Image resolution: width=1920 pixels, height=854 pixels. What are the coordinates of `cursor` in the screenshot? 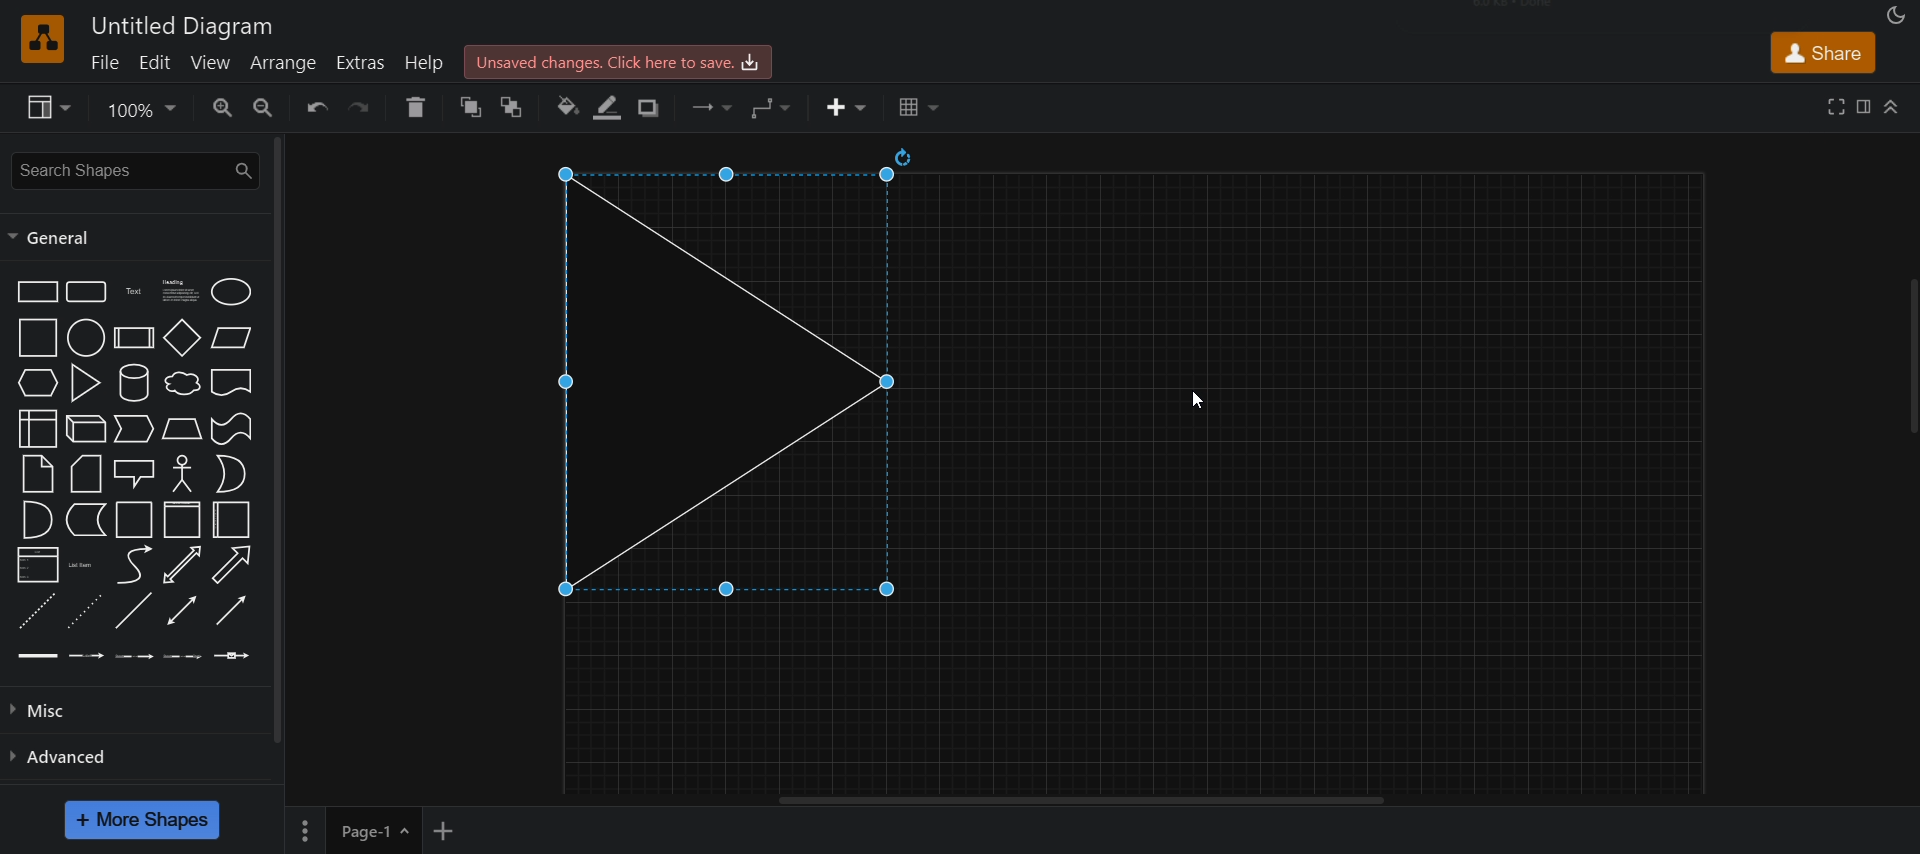 It's located at (1202, 400).